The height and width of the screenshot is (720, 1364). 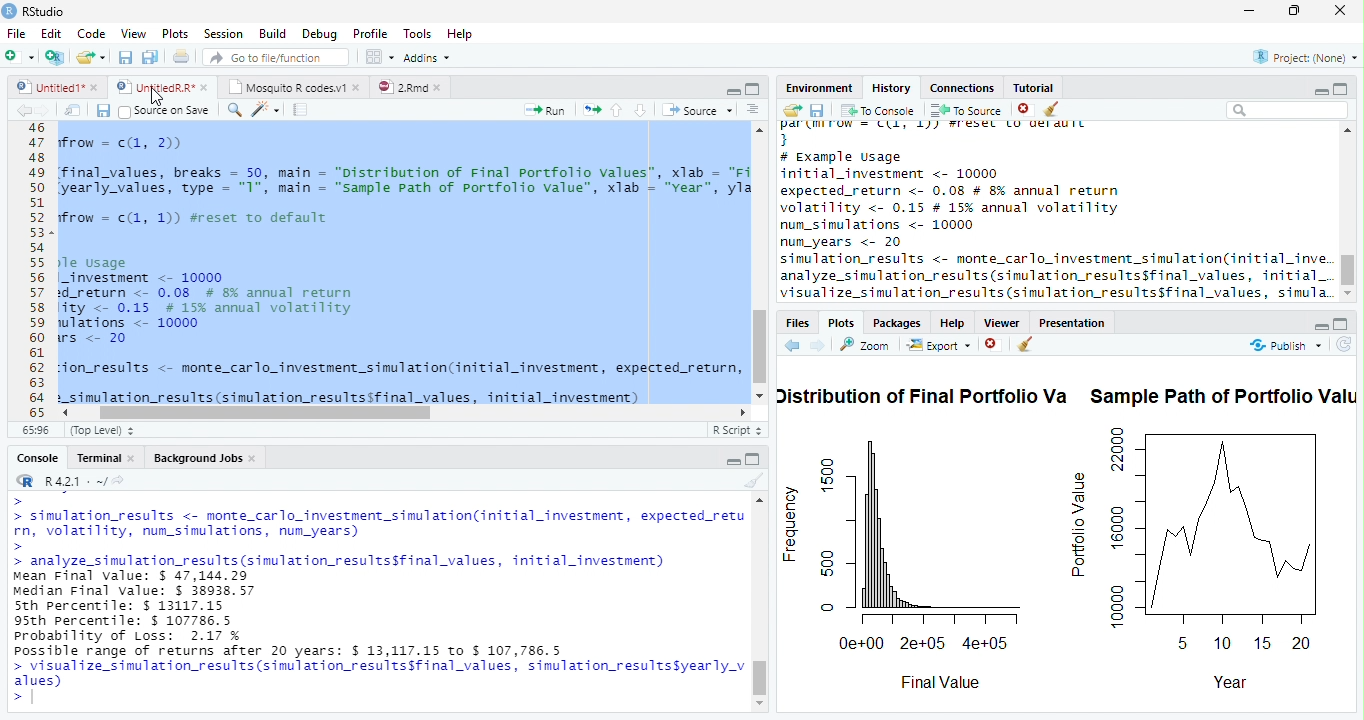 What do you see at coordinates (274, 57) in the screenshot?
I see `Go to file/function` at bounding box center [274, 57].